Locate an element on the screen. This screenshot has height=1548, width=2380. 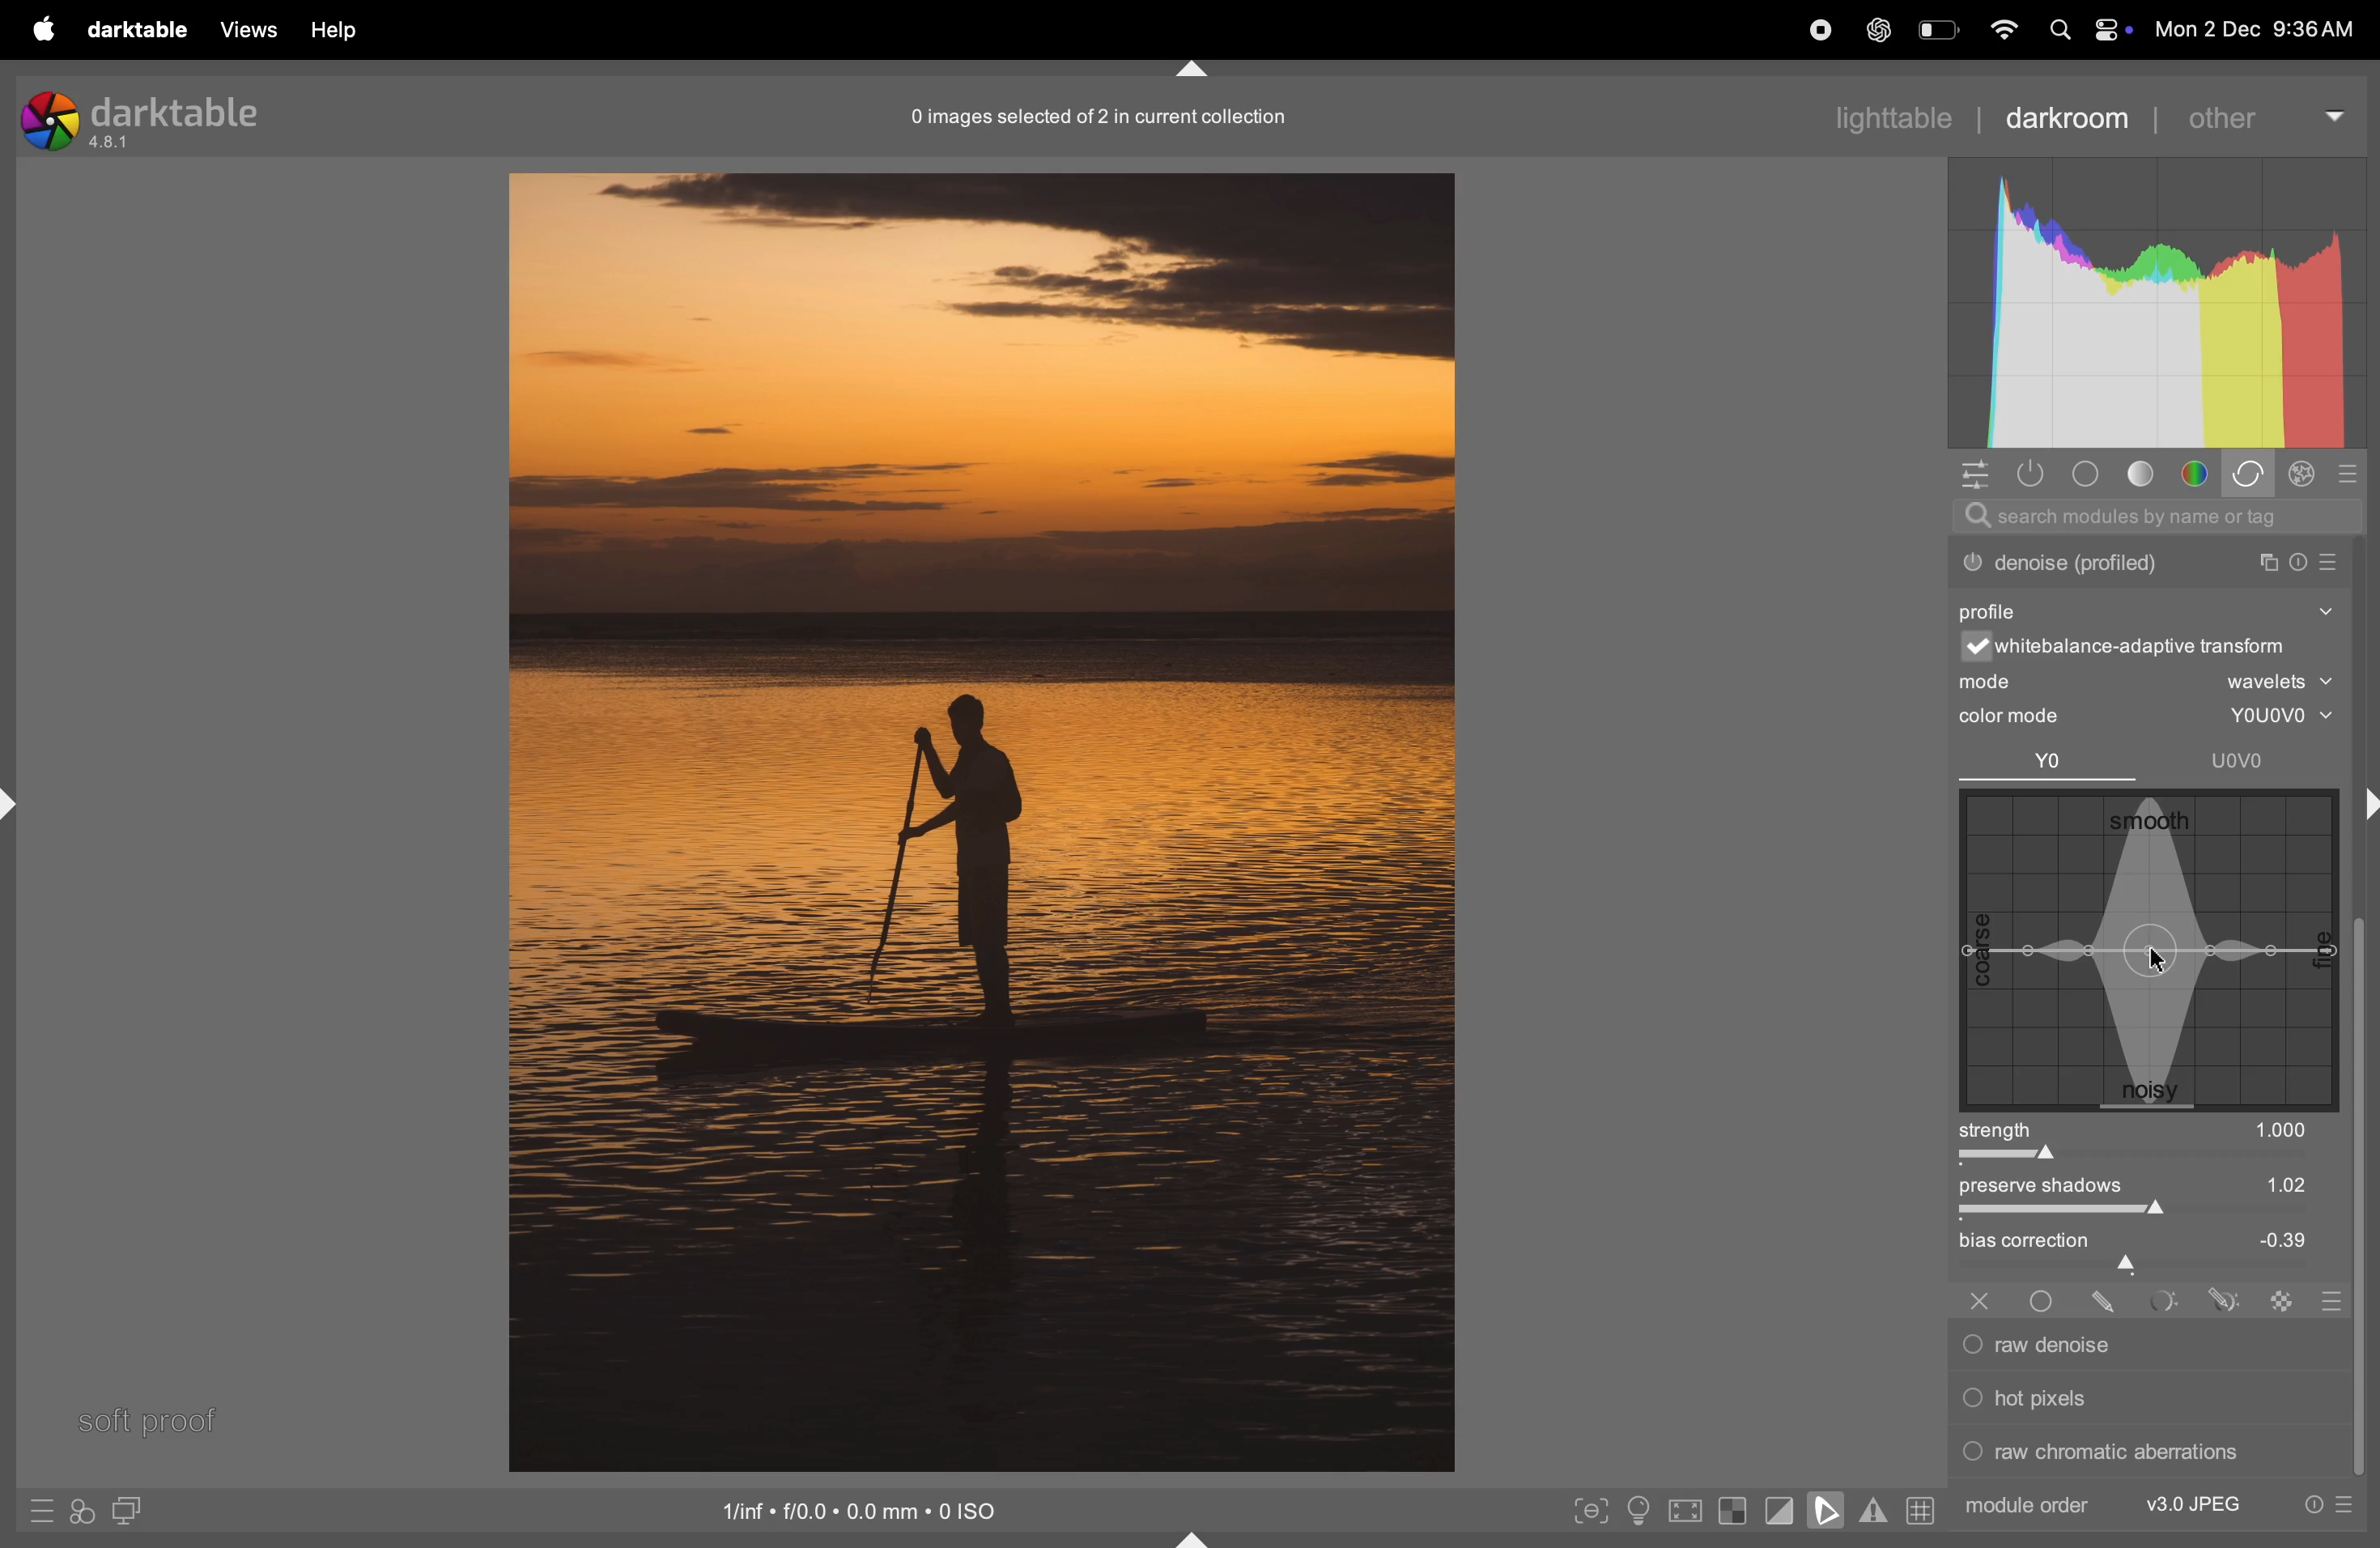
histogram is located at coordinates (2156, 305).